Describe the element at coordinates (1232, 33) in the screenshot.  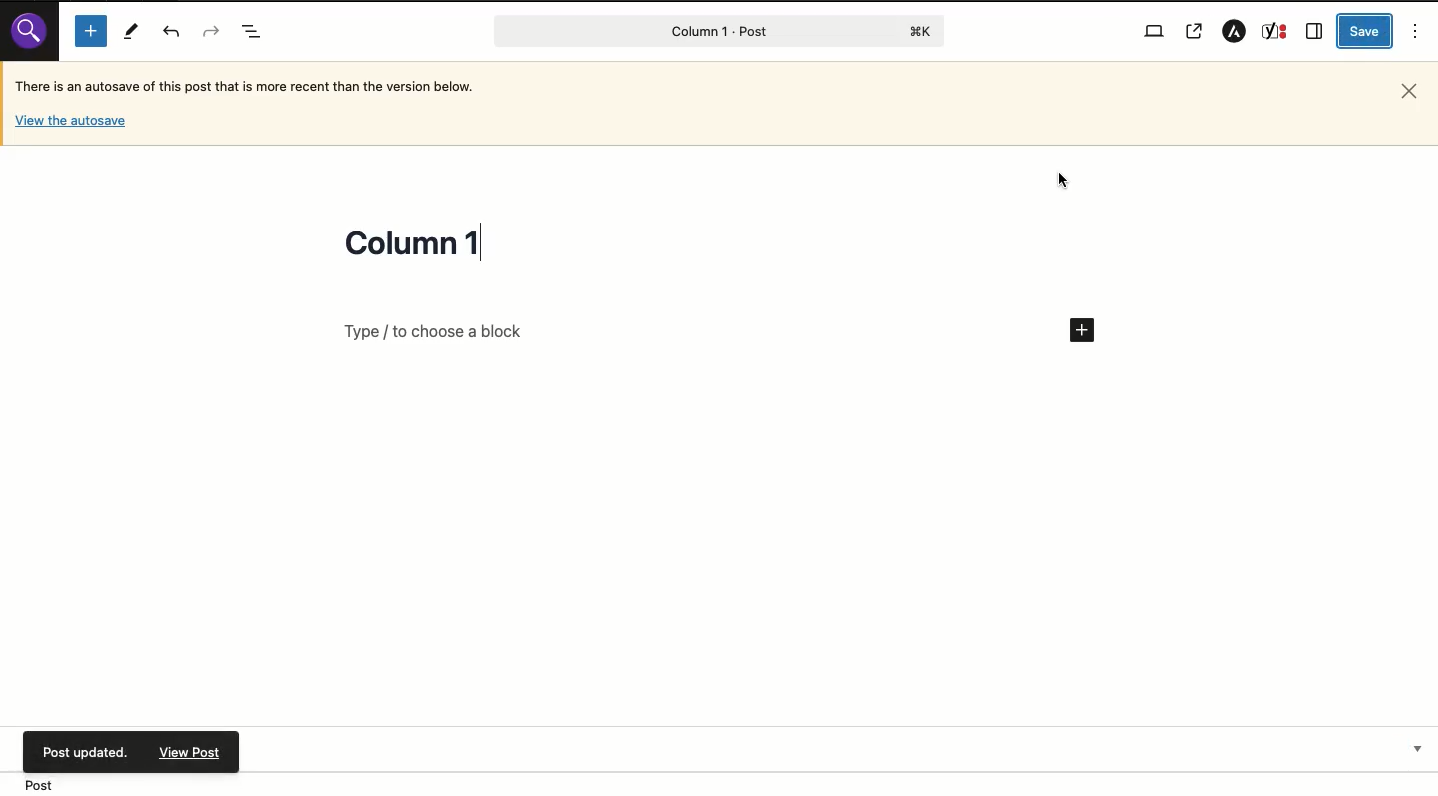
I see `Astar` at that location.